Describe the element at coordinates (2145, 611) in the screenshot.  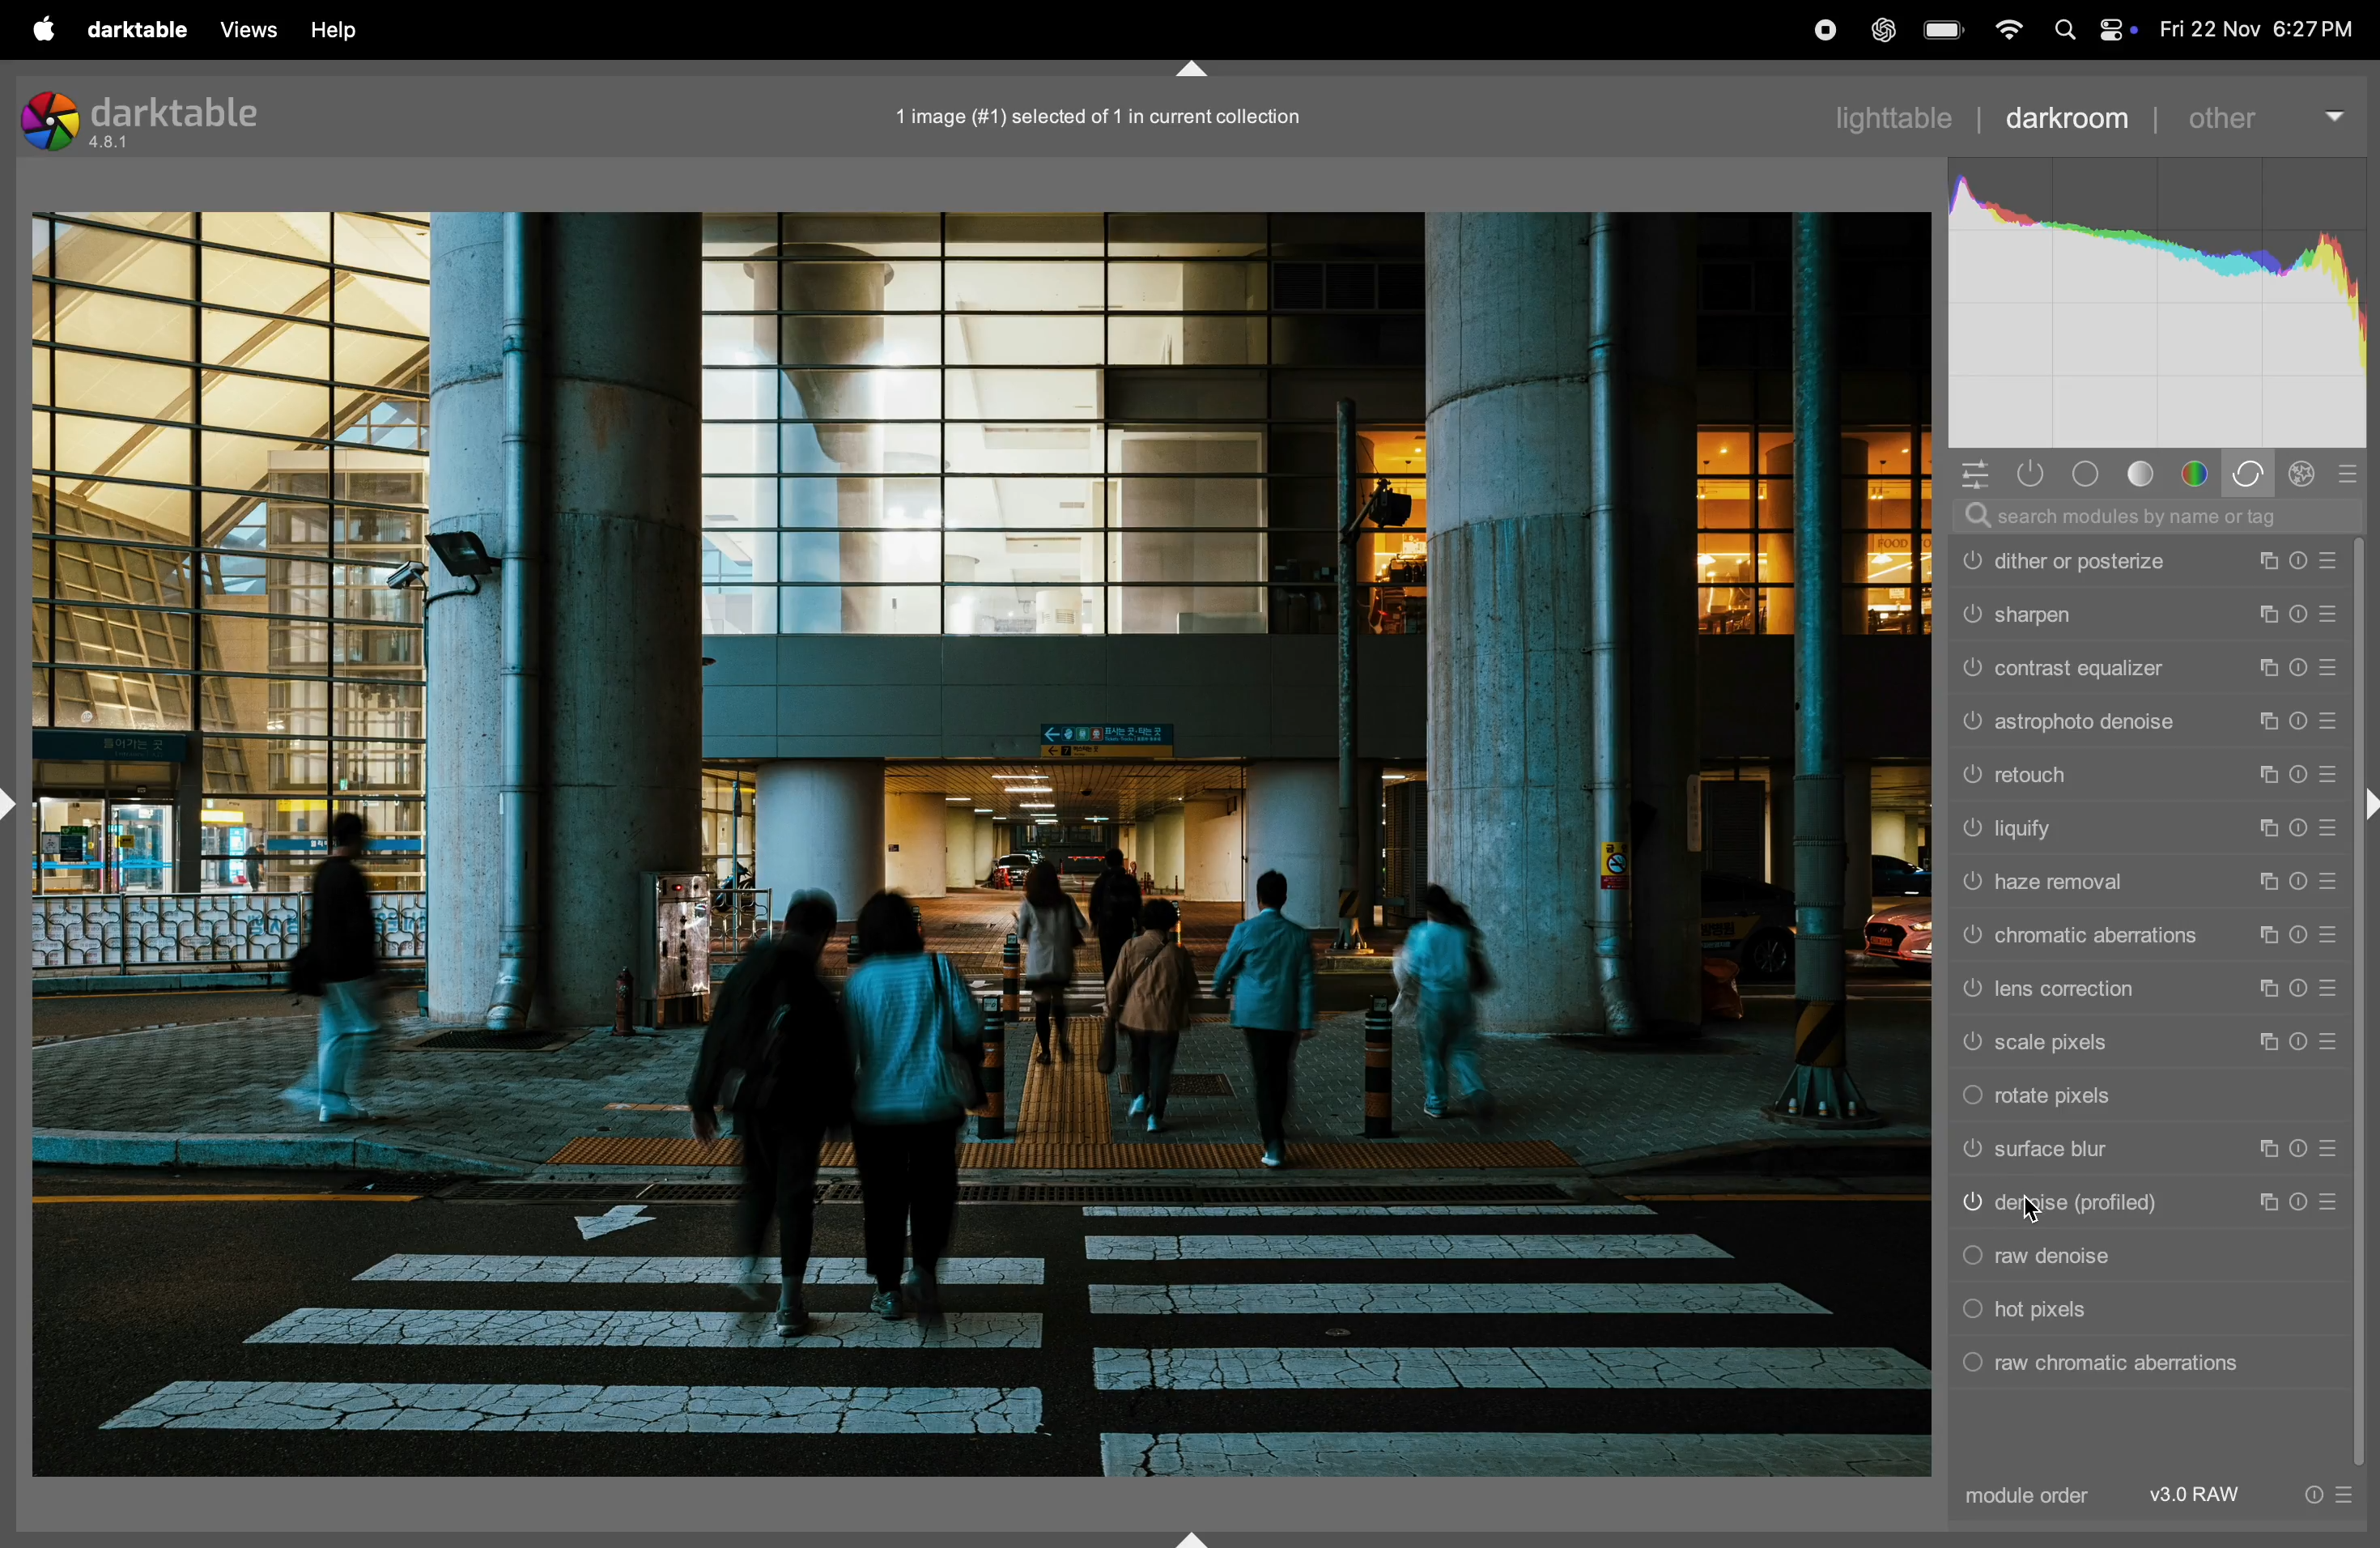
I see `sharpen` at that location.